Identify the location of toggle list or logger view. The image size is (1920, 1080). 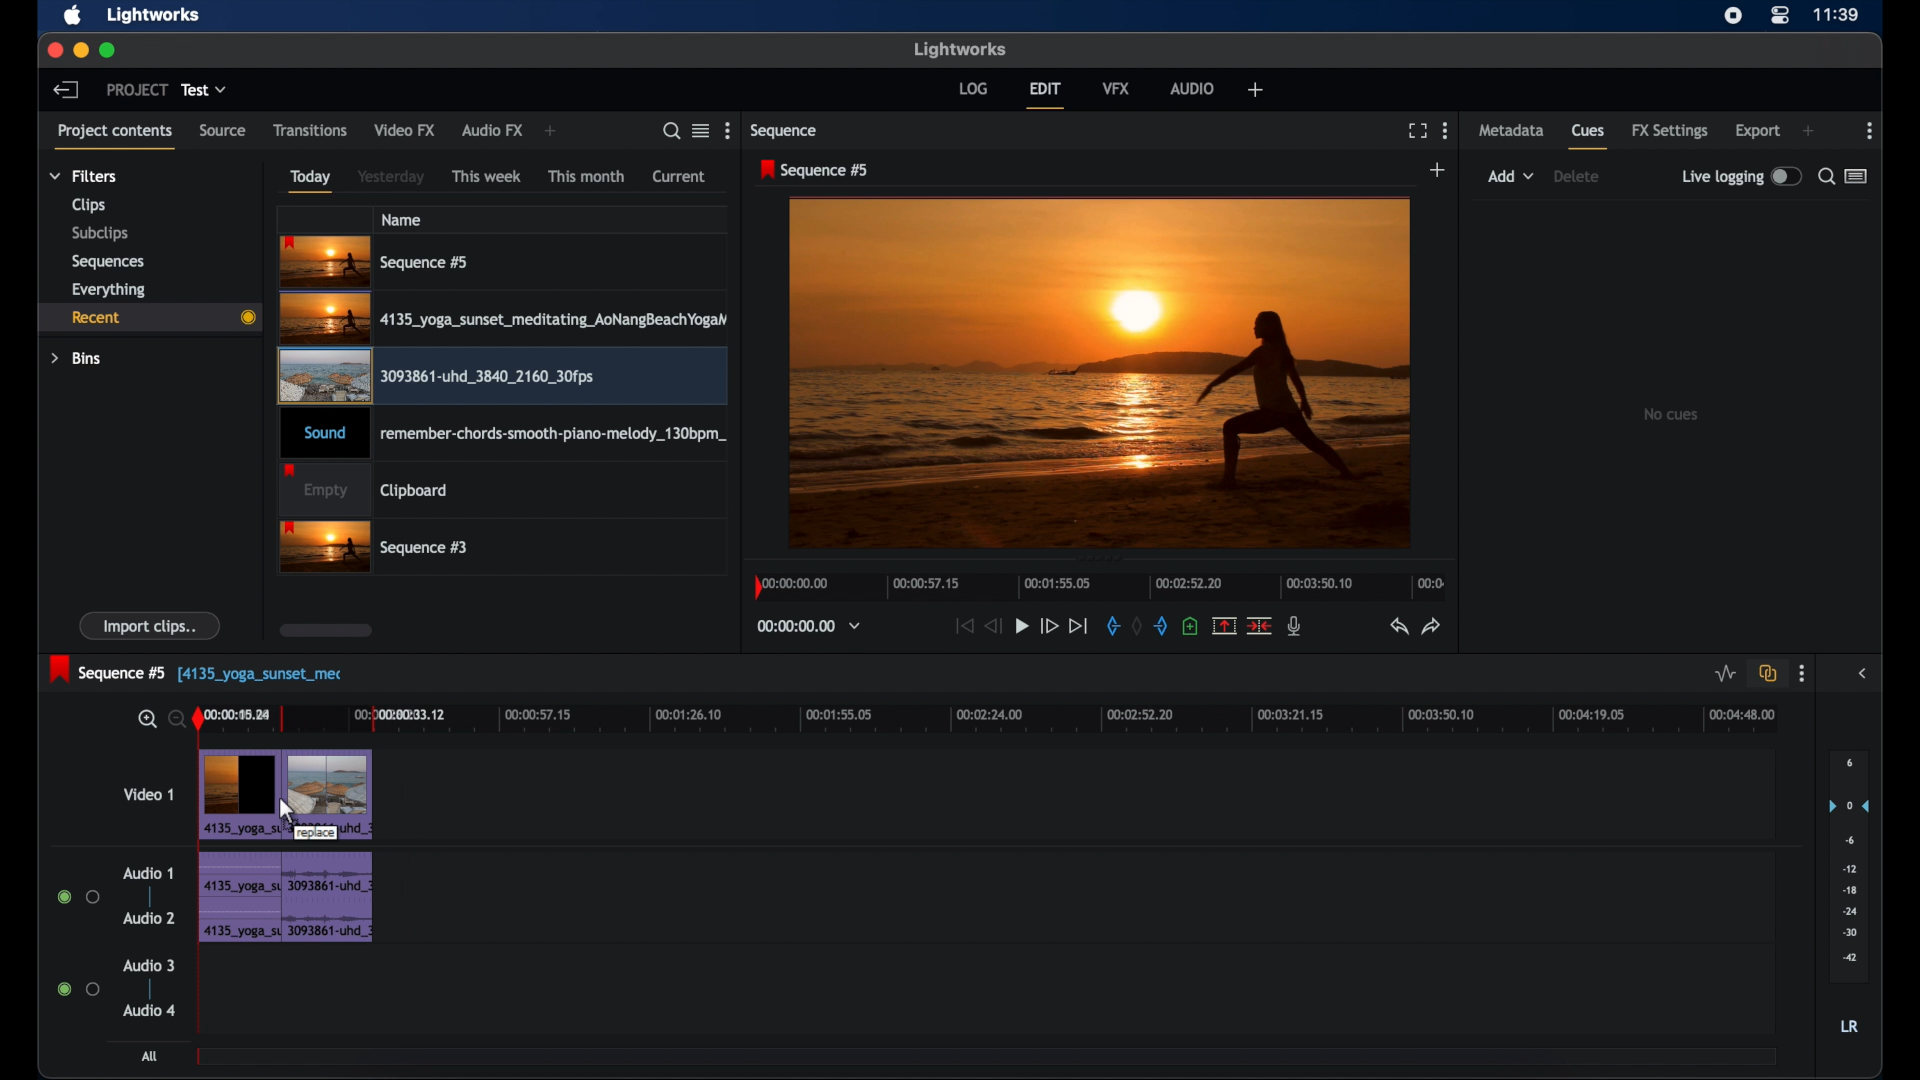
(1859, 175).